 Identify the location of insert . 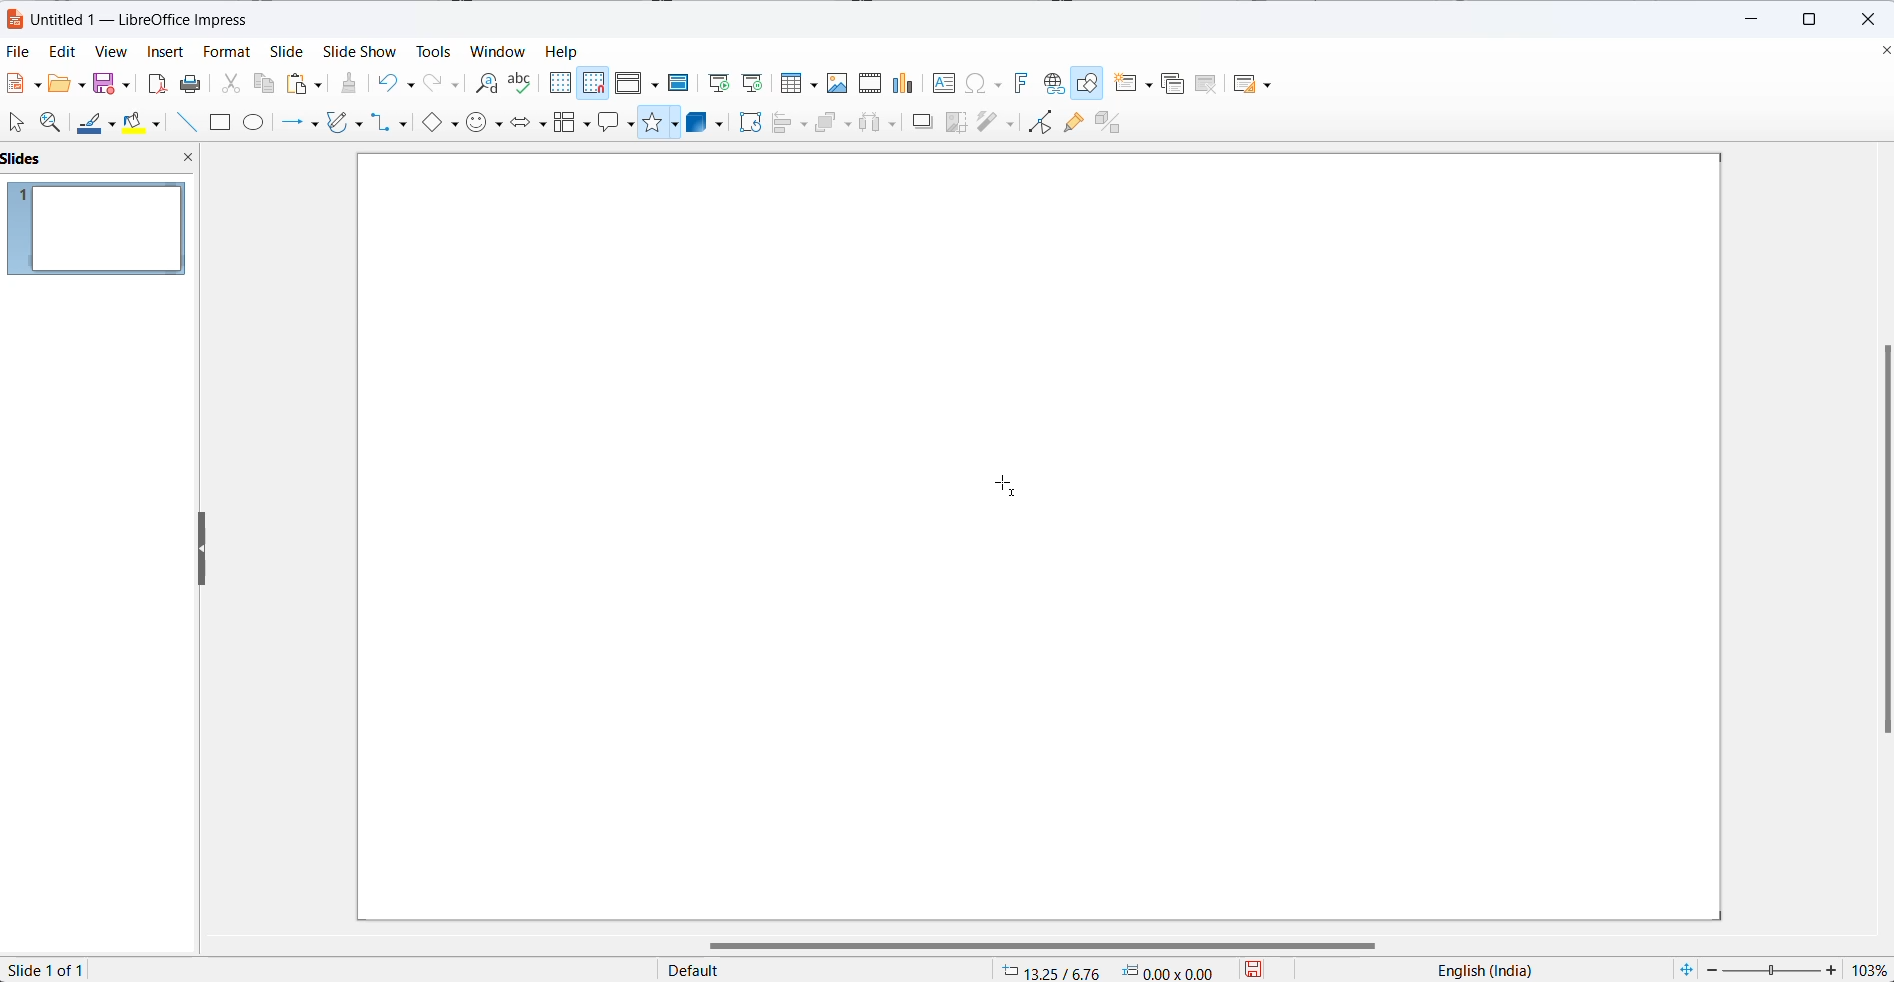
(165, 55).